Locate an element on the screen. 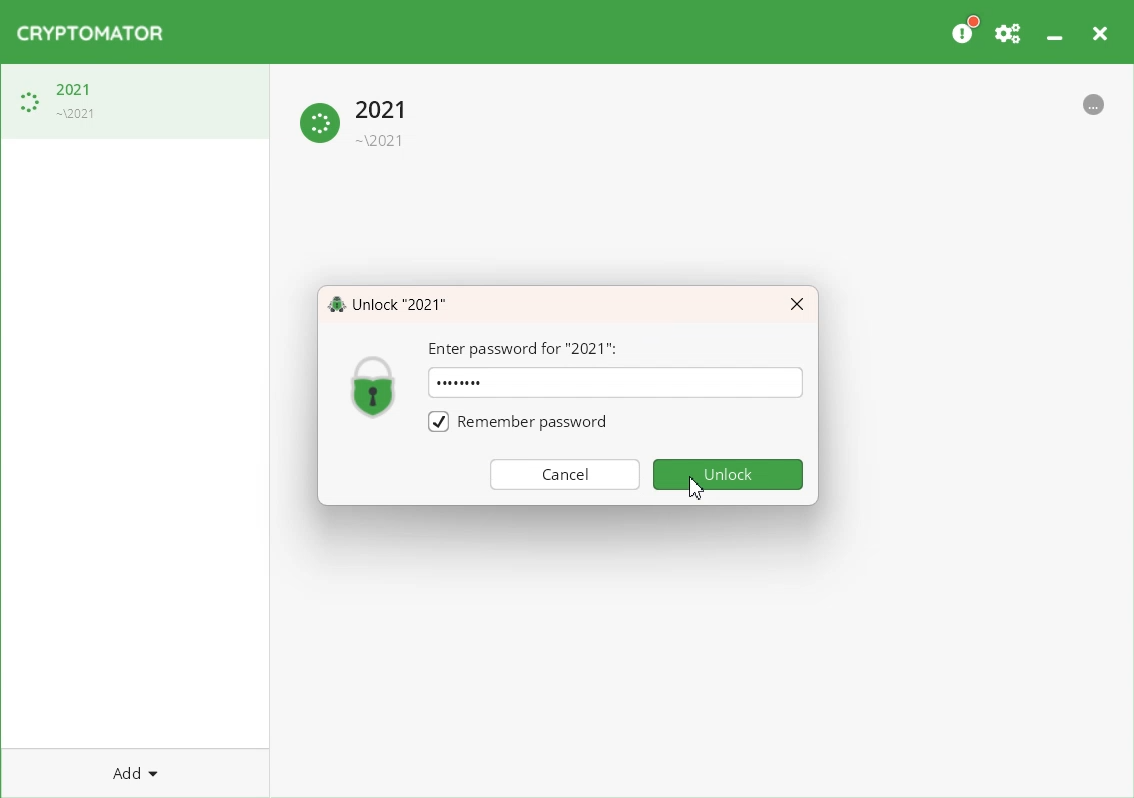  Enter Password for 2021 is located at coordinates (524, 349).